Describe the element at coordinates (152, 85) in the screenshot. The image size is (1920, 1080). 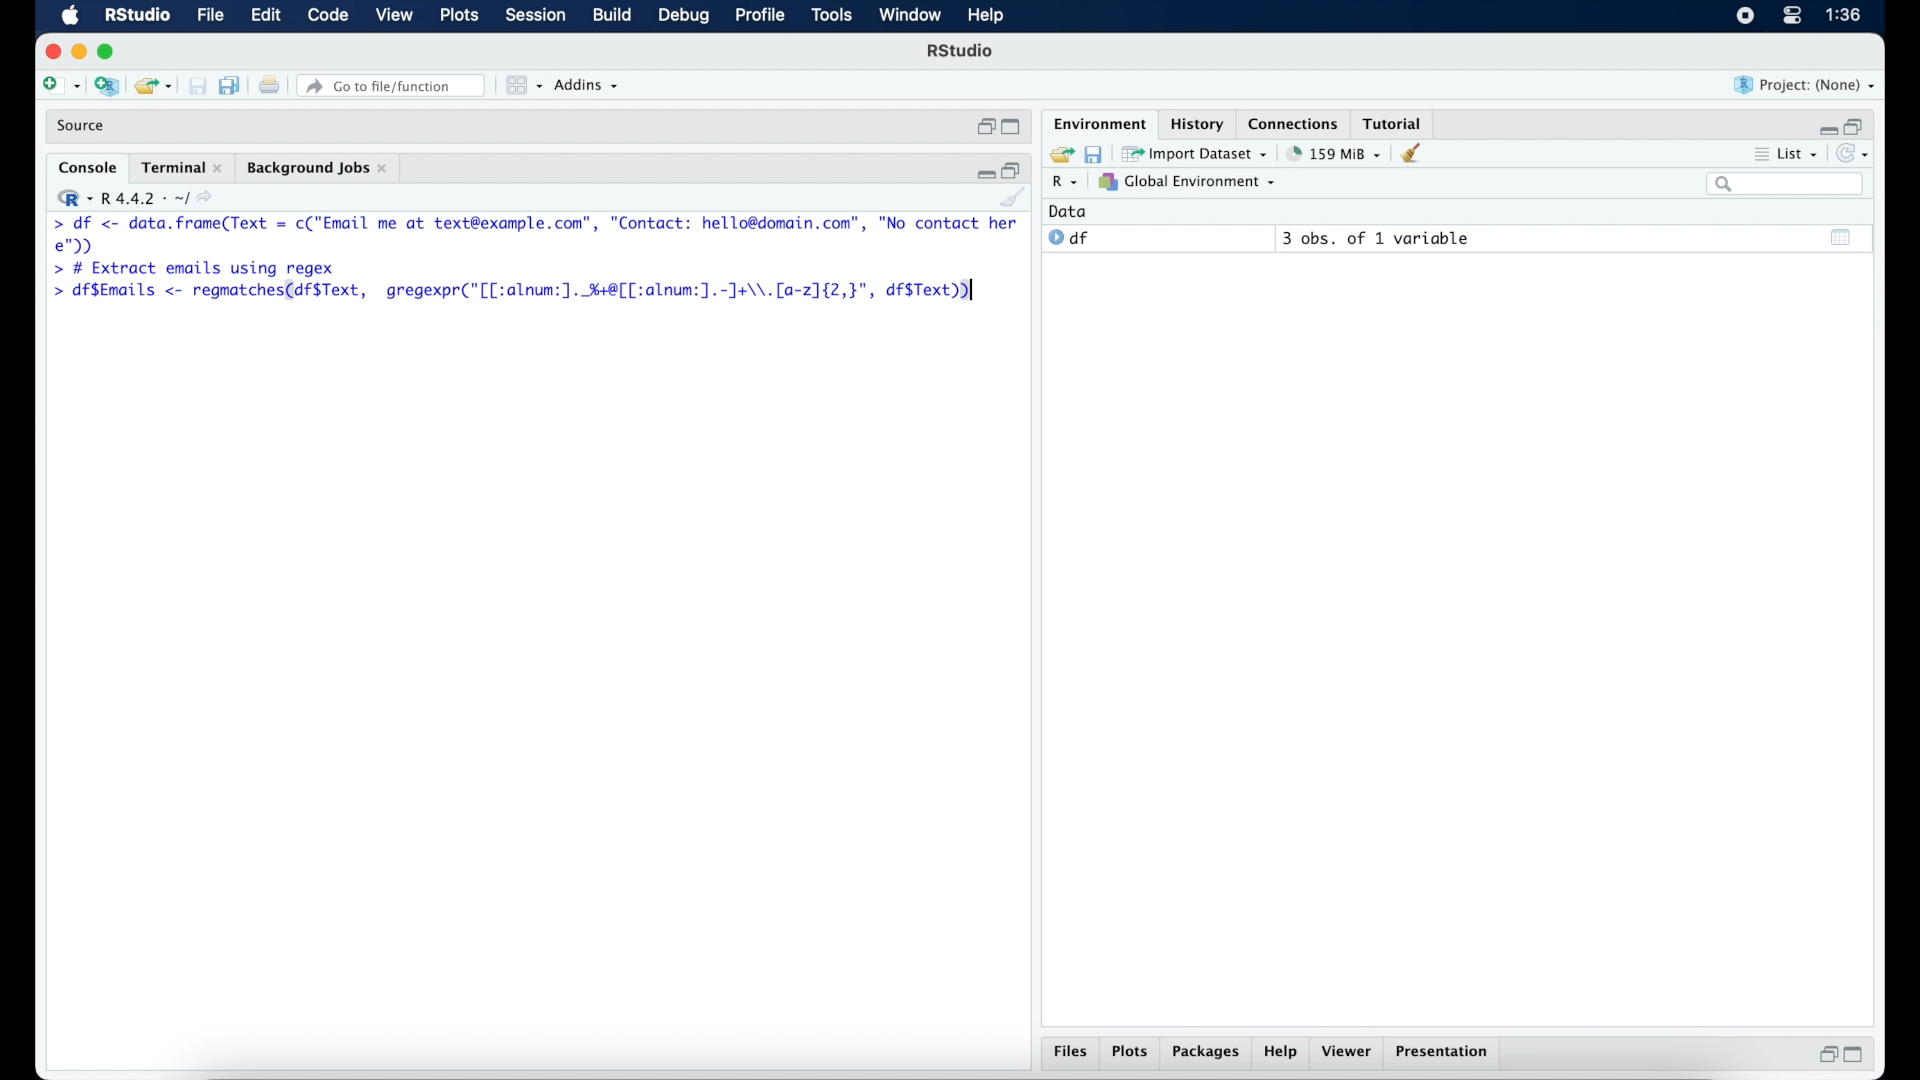
I see `open existing project` at that location.